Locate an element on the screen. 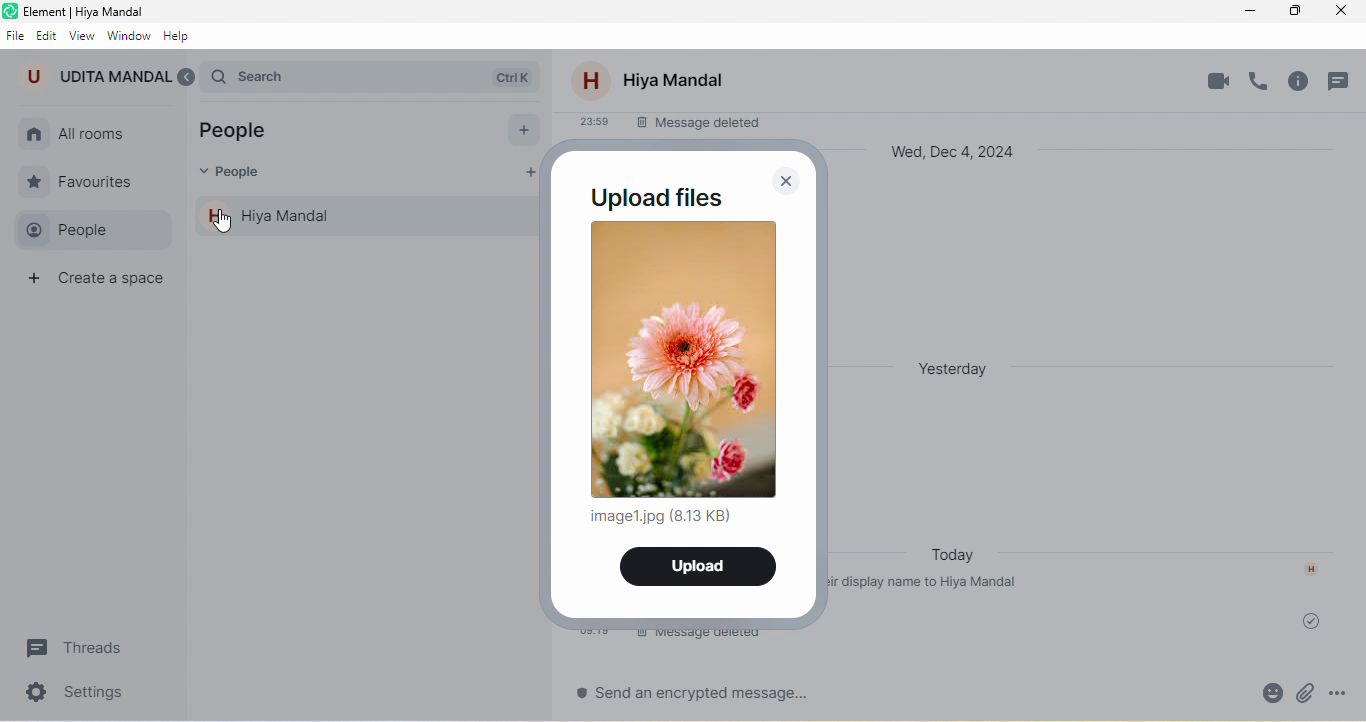  people is located at coordinates (243, 133).